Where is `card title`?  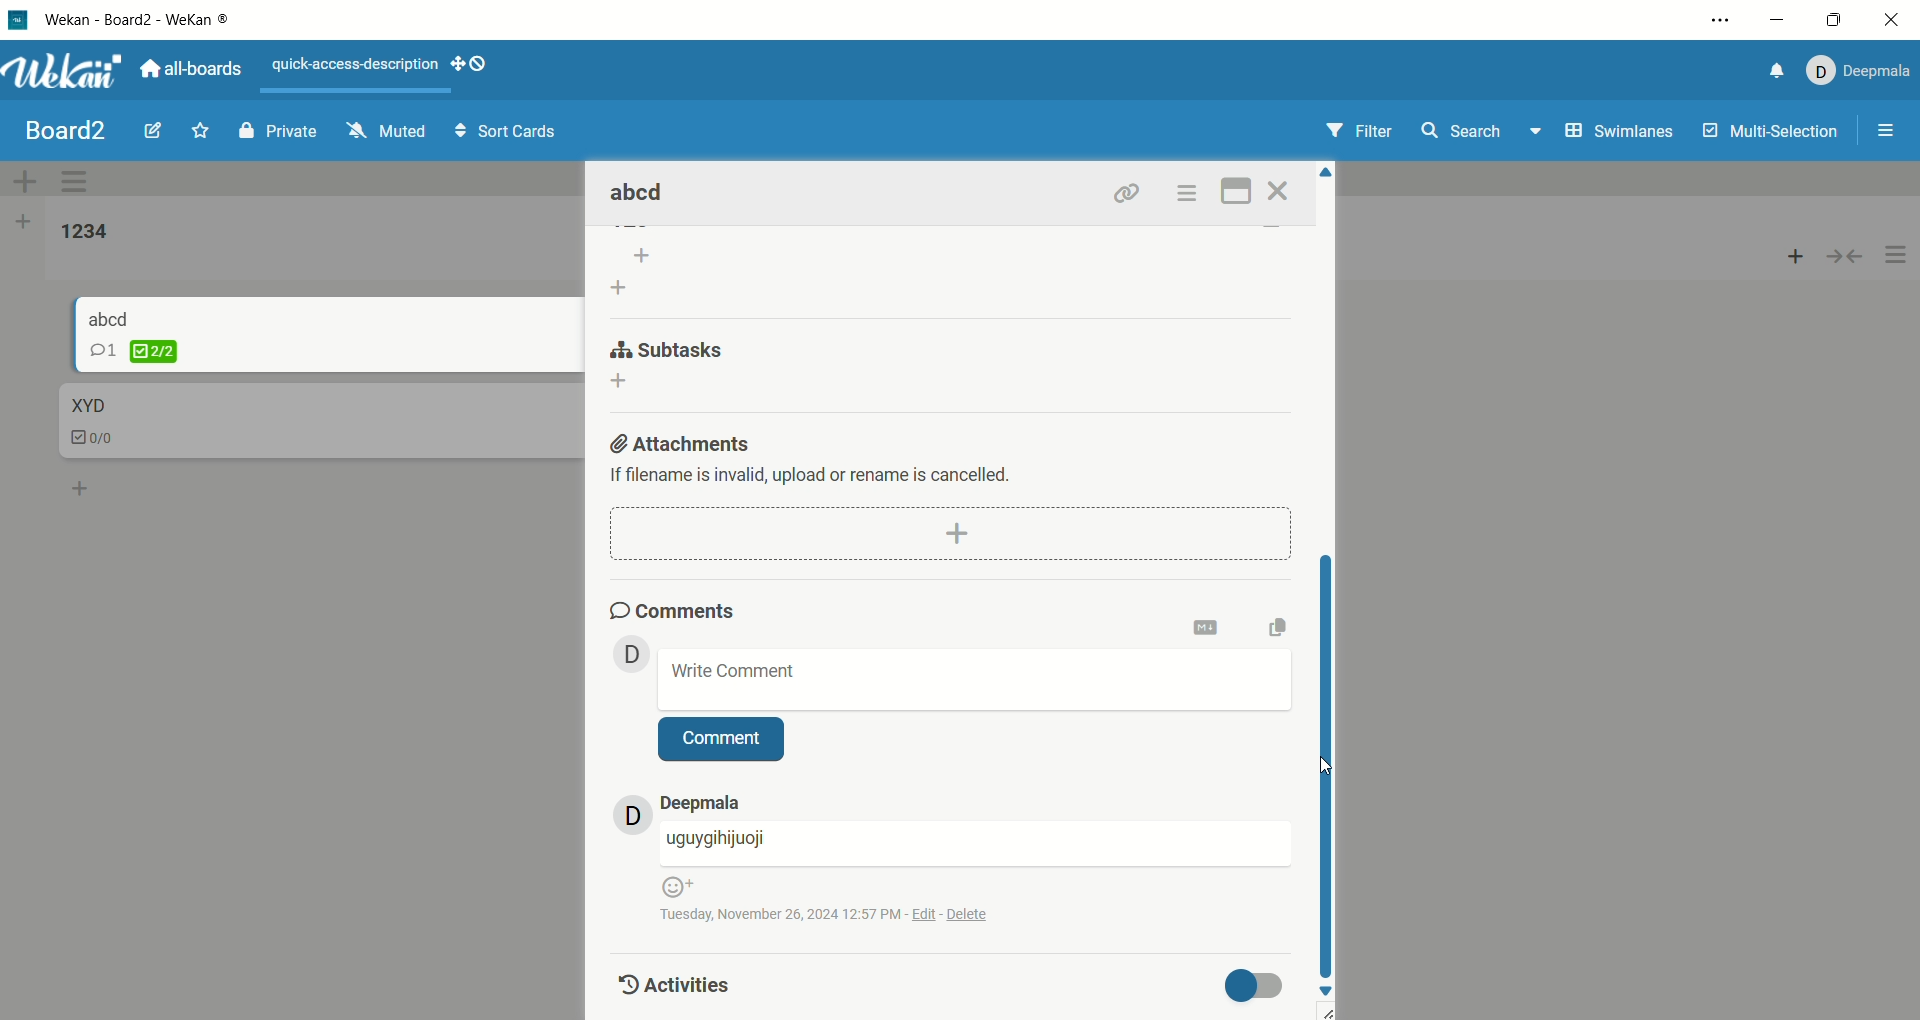
card title is located at coordinates (640, 194).